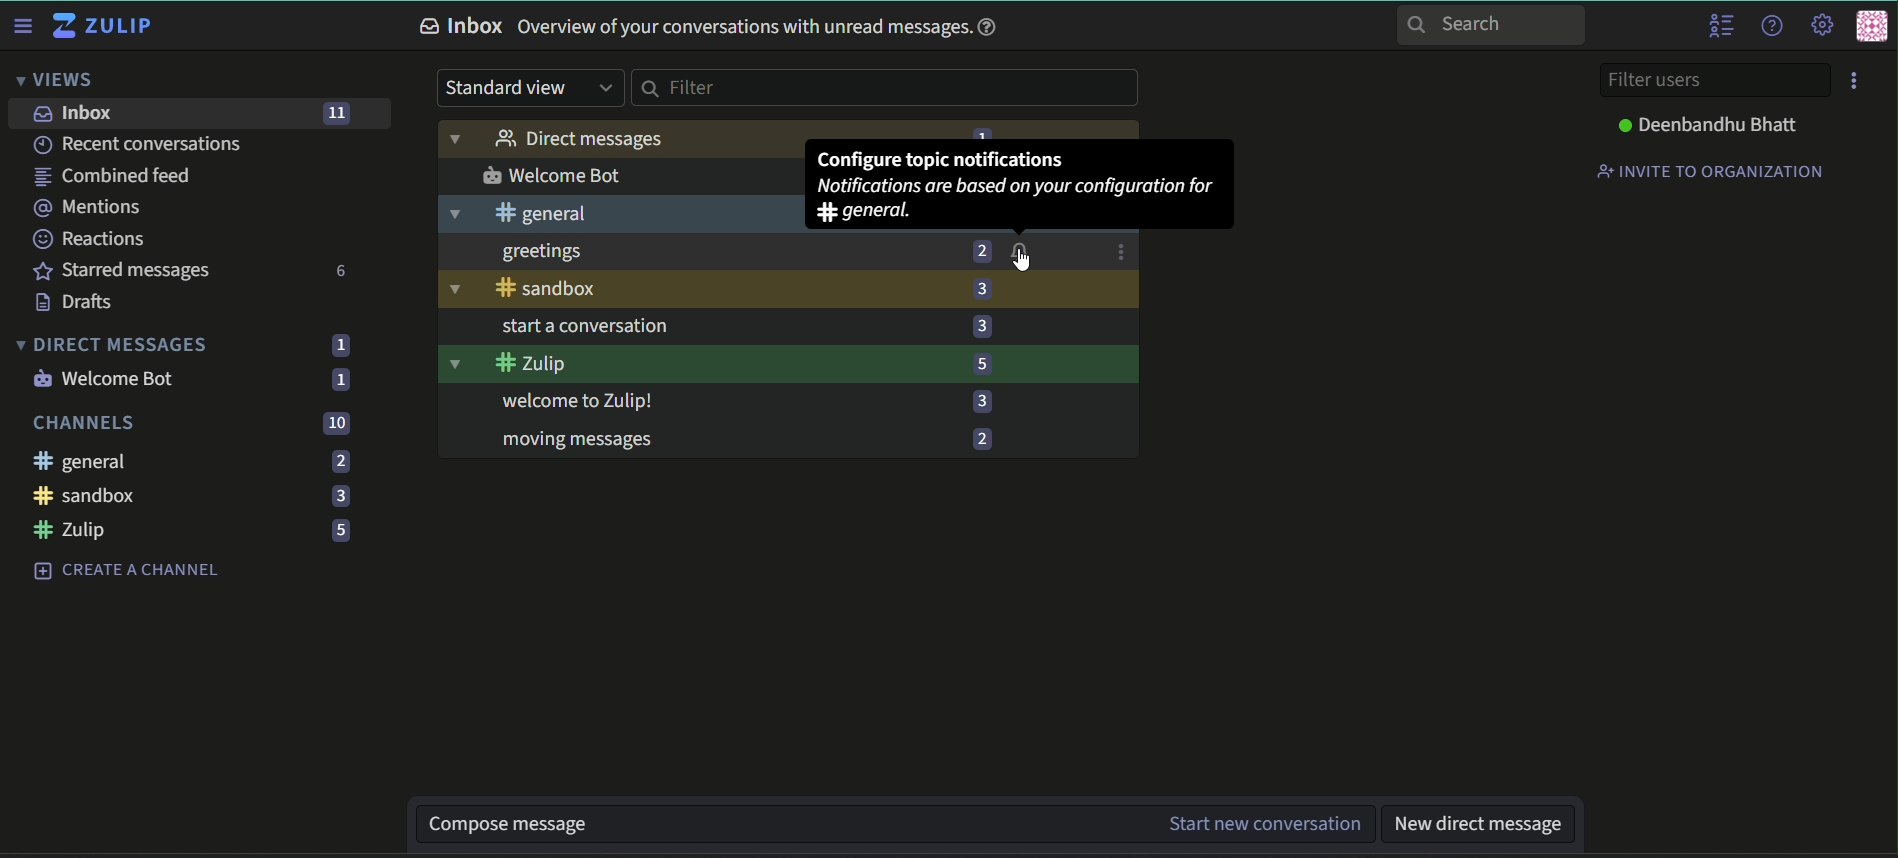 This screenshot has width=1898, height=858. I want to click on Views, so click(56, 78).